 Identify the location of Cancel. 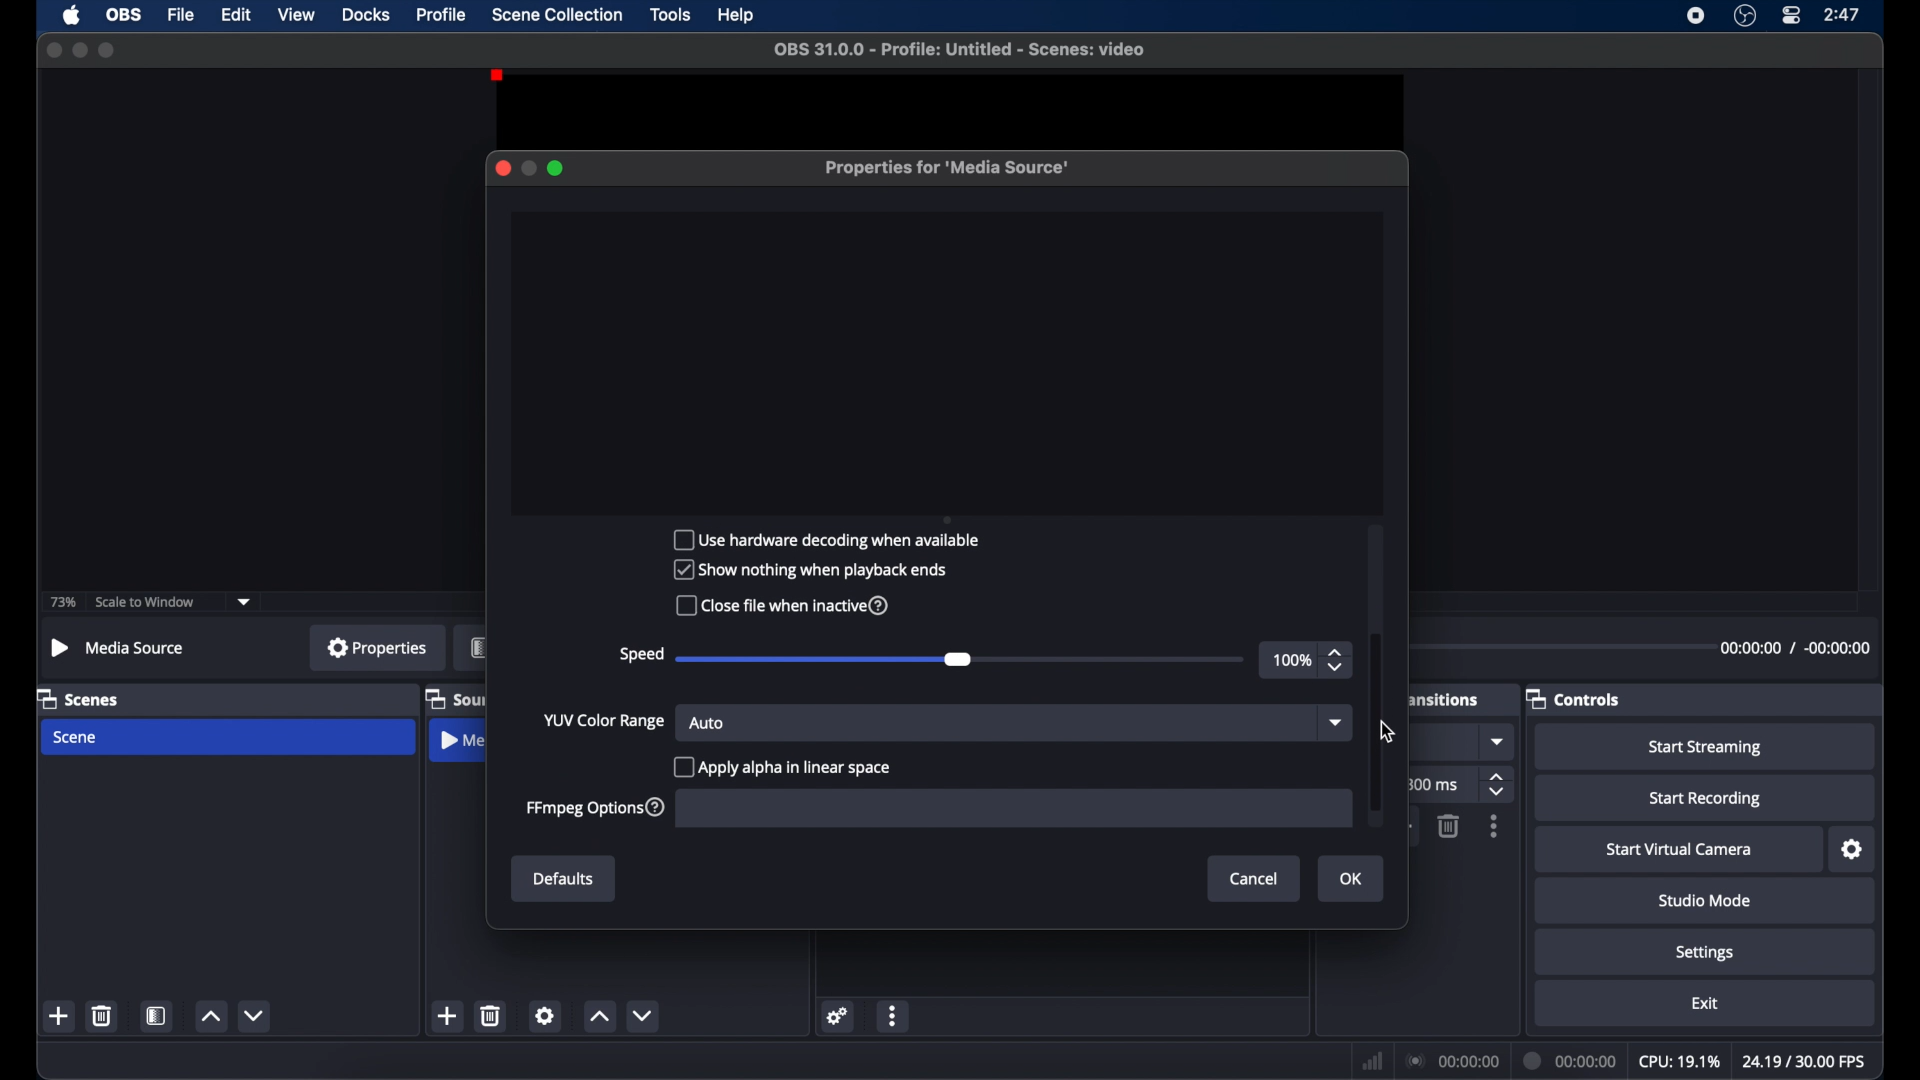
(1252, 878).